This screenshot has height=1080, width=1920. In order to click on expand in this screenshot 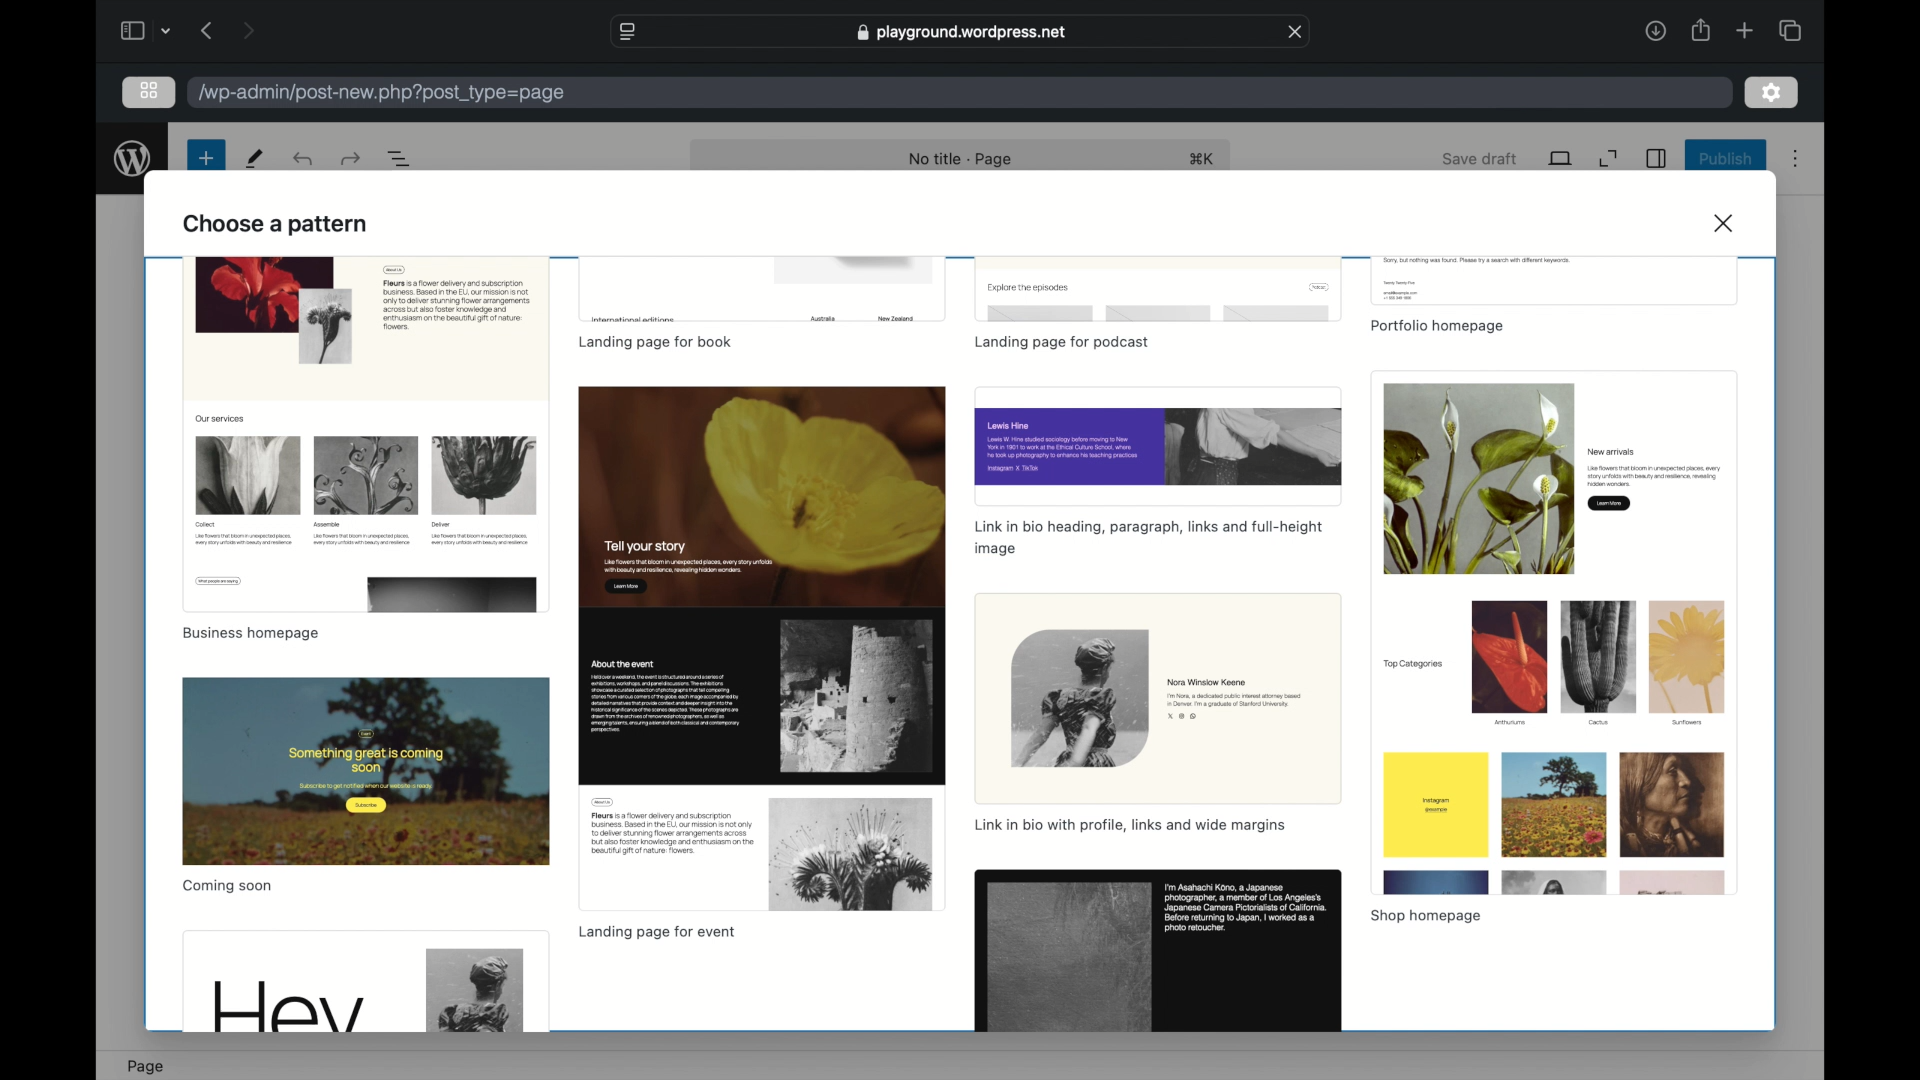, I will do `click(1609, 158)`.